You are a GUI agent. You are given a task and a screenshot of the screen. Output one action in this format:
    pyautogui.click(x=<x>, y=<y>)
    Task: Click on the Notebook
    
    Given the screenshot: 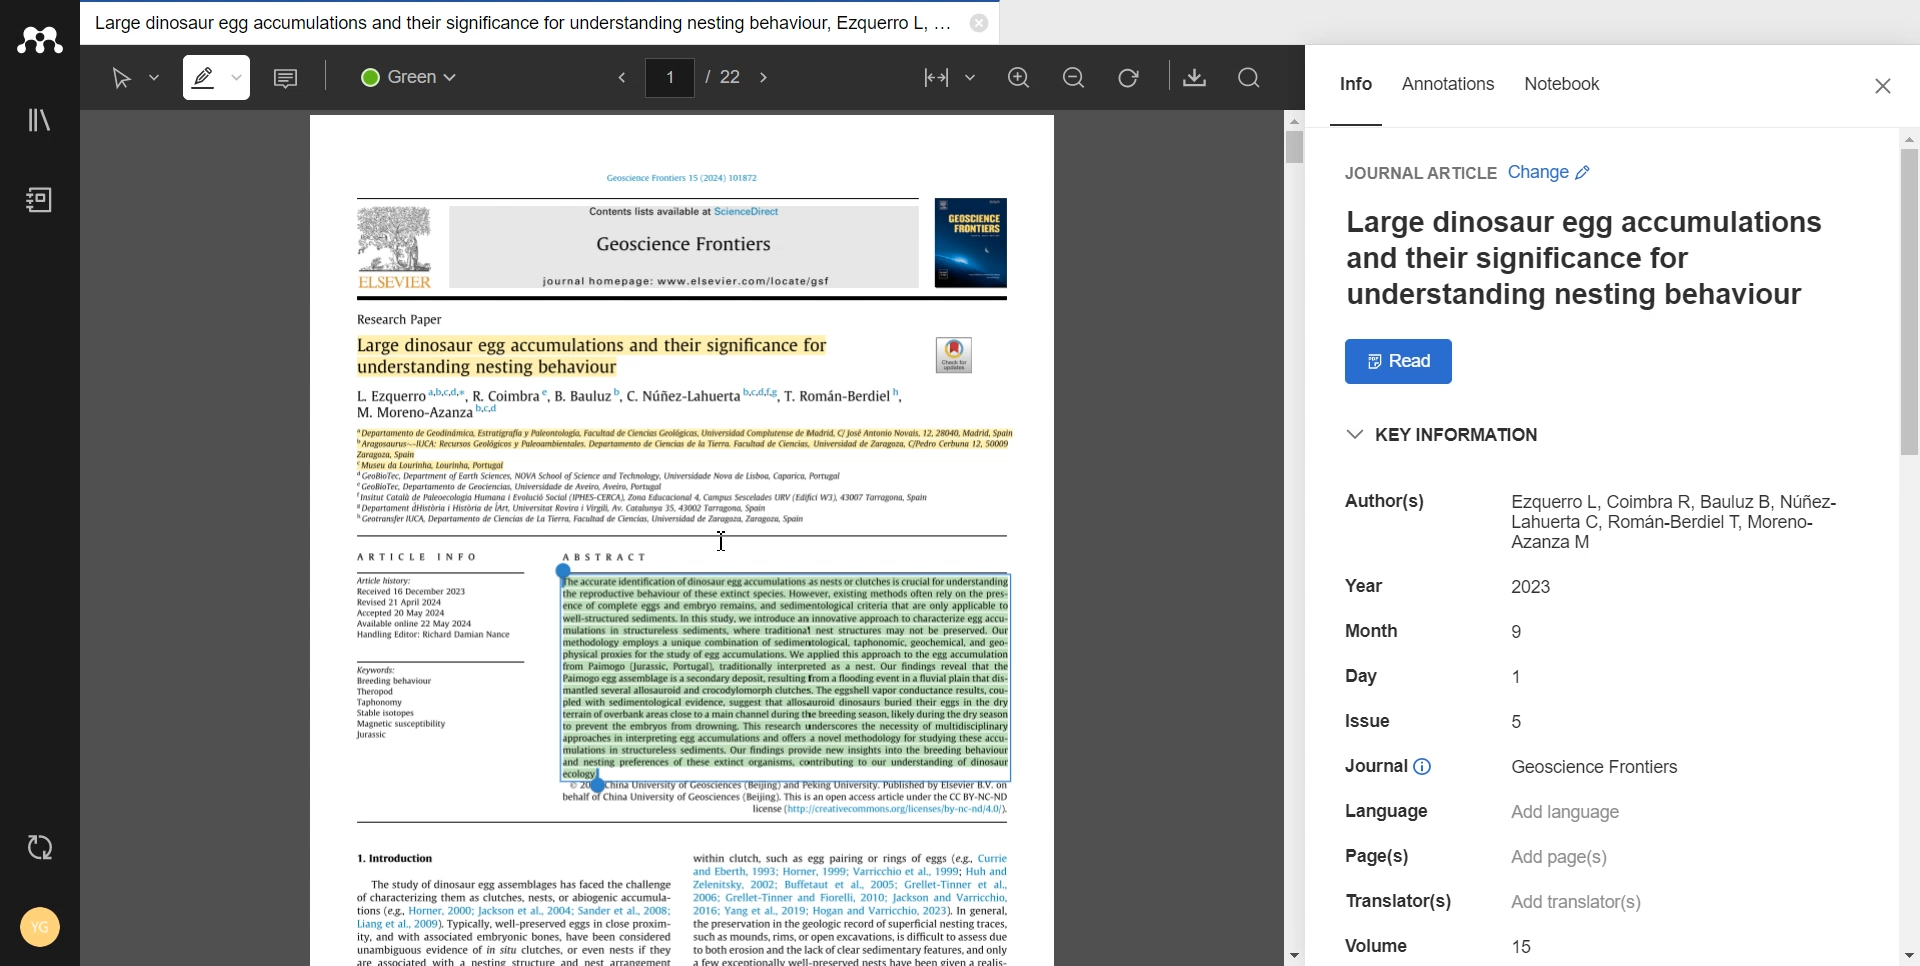 What is the action you would take?
    pyautogui.click(x=1563, y=95)
    